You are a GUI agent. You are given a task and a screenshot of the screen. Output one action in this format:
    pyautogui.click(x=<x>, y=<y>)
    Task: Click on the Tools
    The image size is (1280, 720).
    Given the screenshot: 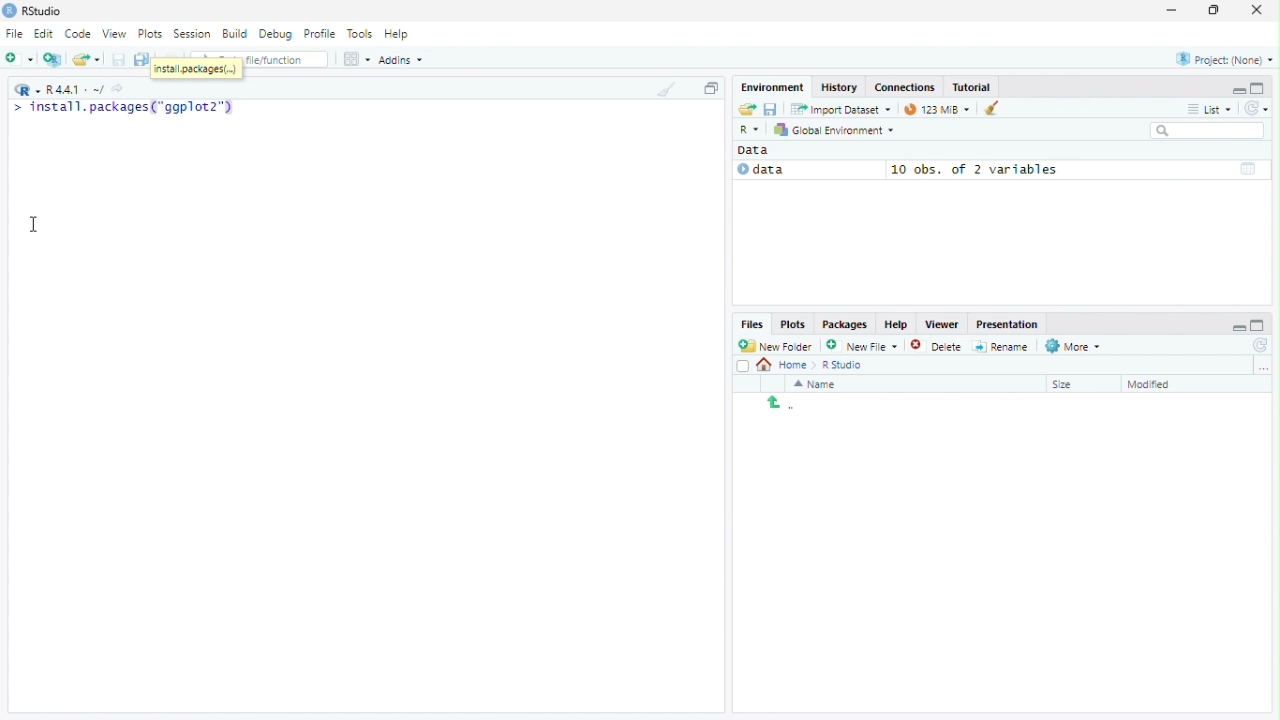 What is the action you would take?
    pyautogui.click(x=361, y=34)
    